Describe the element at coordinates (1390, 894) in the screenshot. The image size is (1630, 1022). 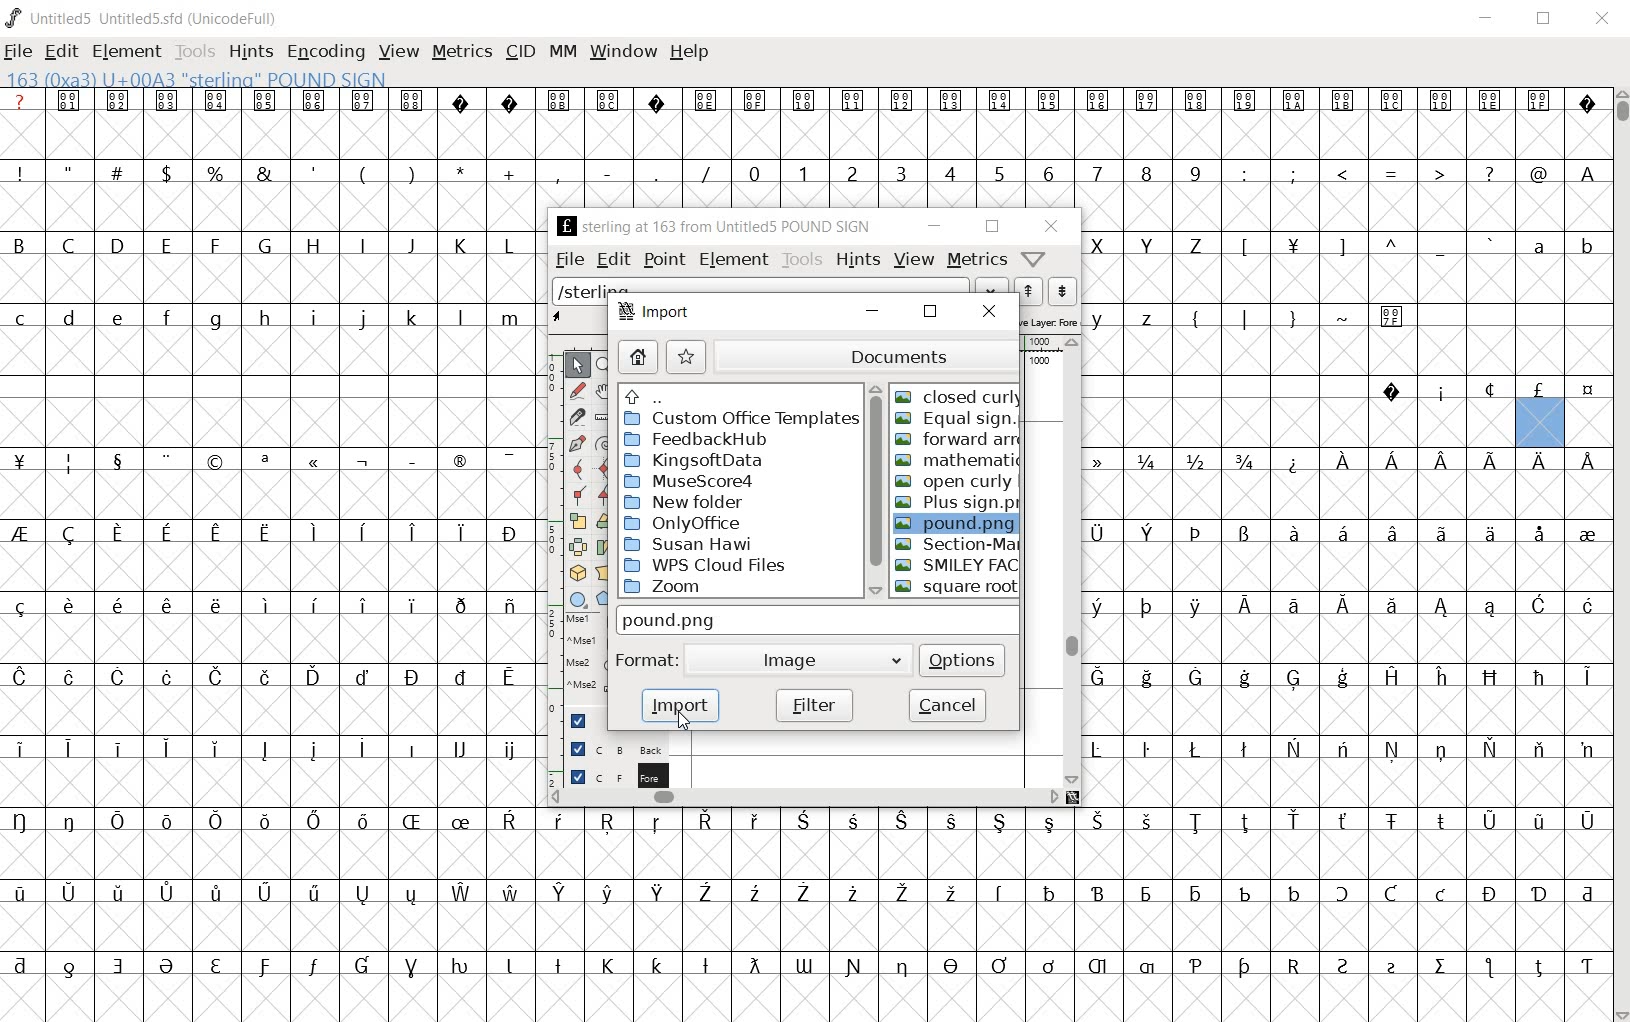
I see `Symbol` at that location.